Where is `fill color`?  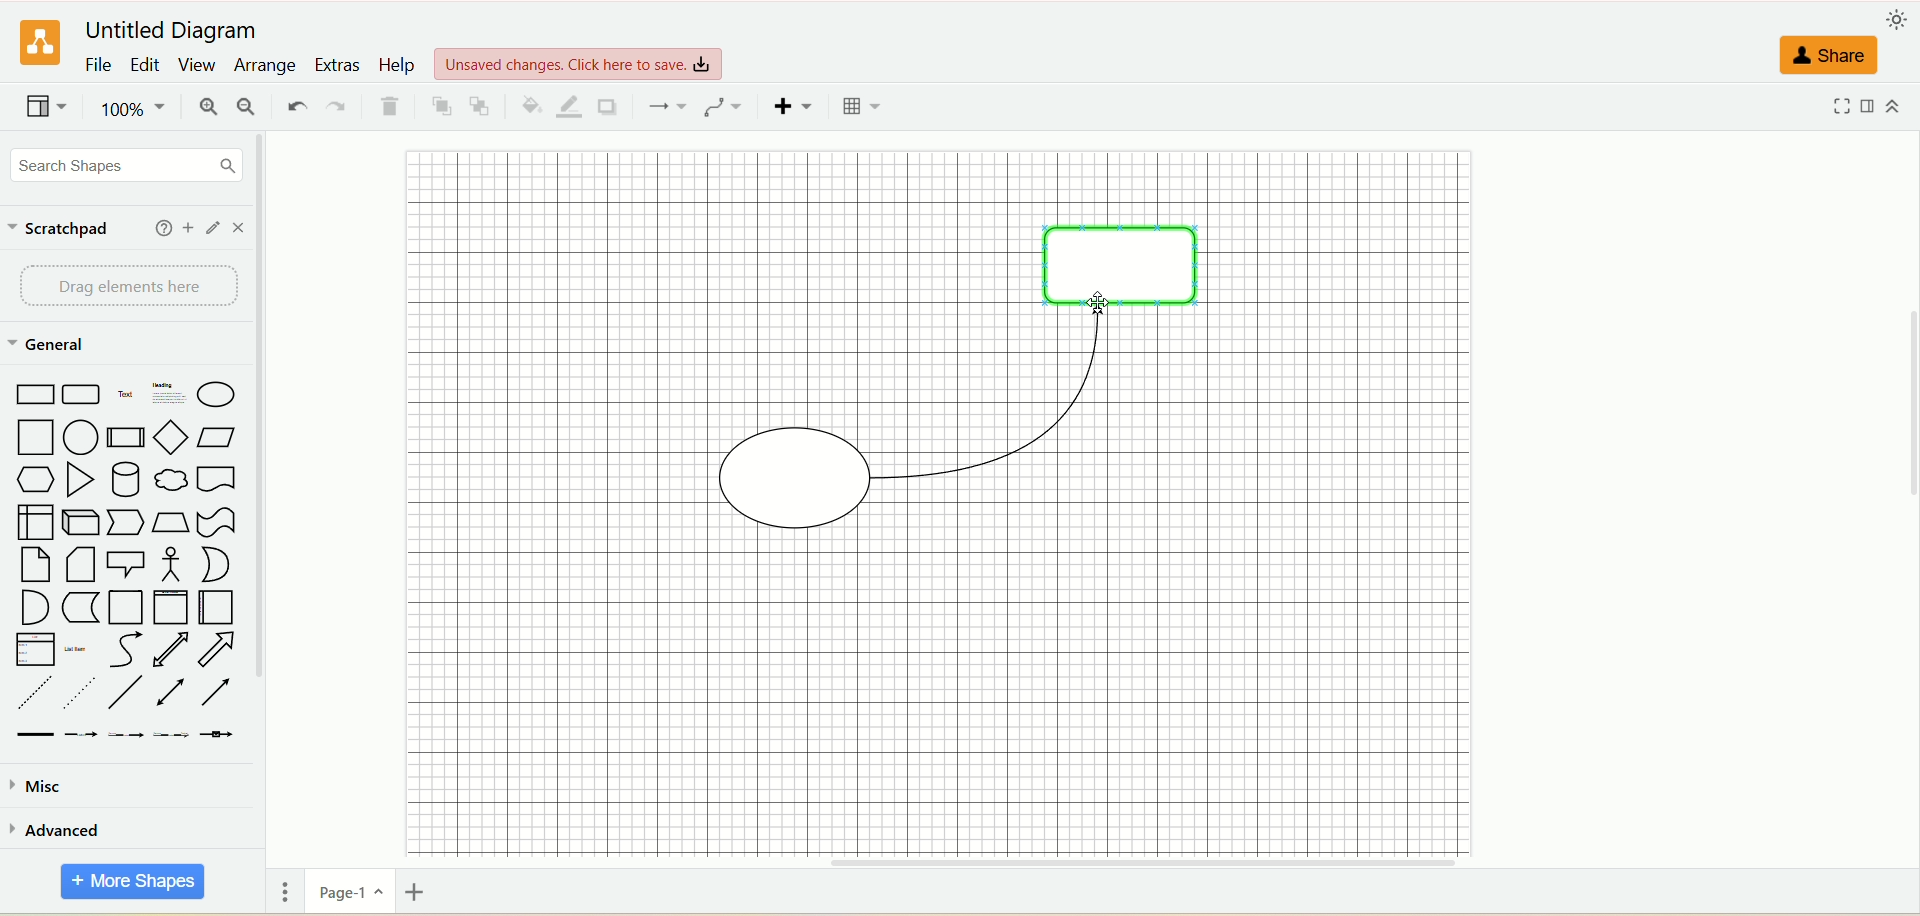 fill color is located at coordinates (524, 107).